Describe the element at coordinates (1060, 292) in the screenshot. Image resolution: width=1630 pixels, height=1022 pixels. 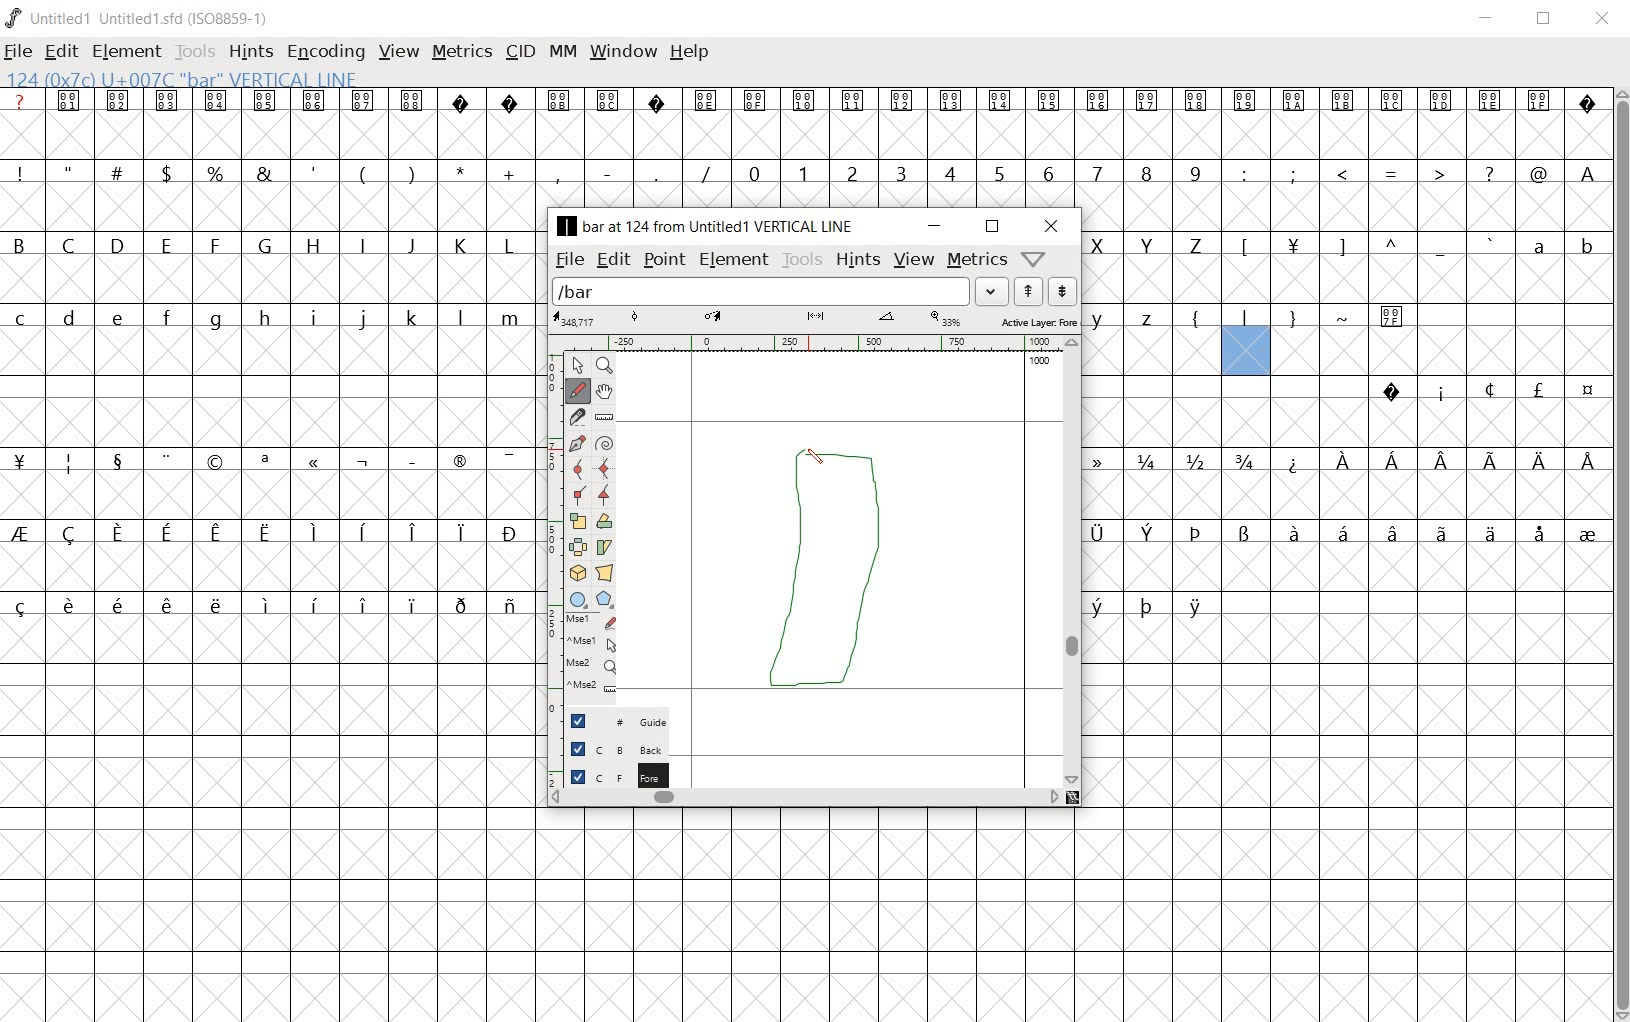
I see `show the next word list` at that location.